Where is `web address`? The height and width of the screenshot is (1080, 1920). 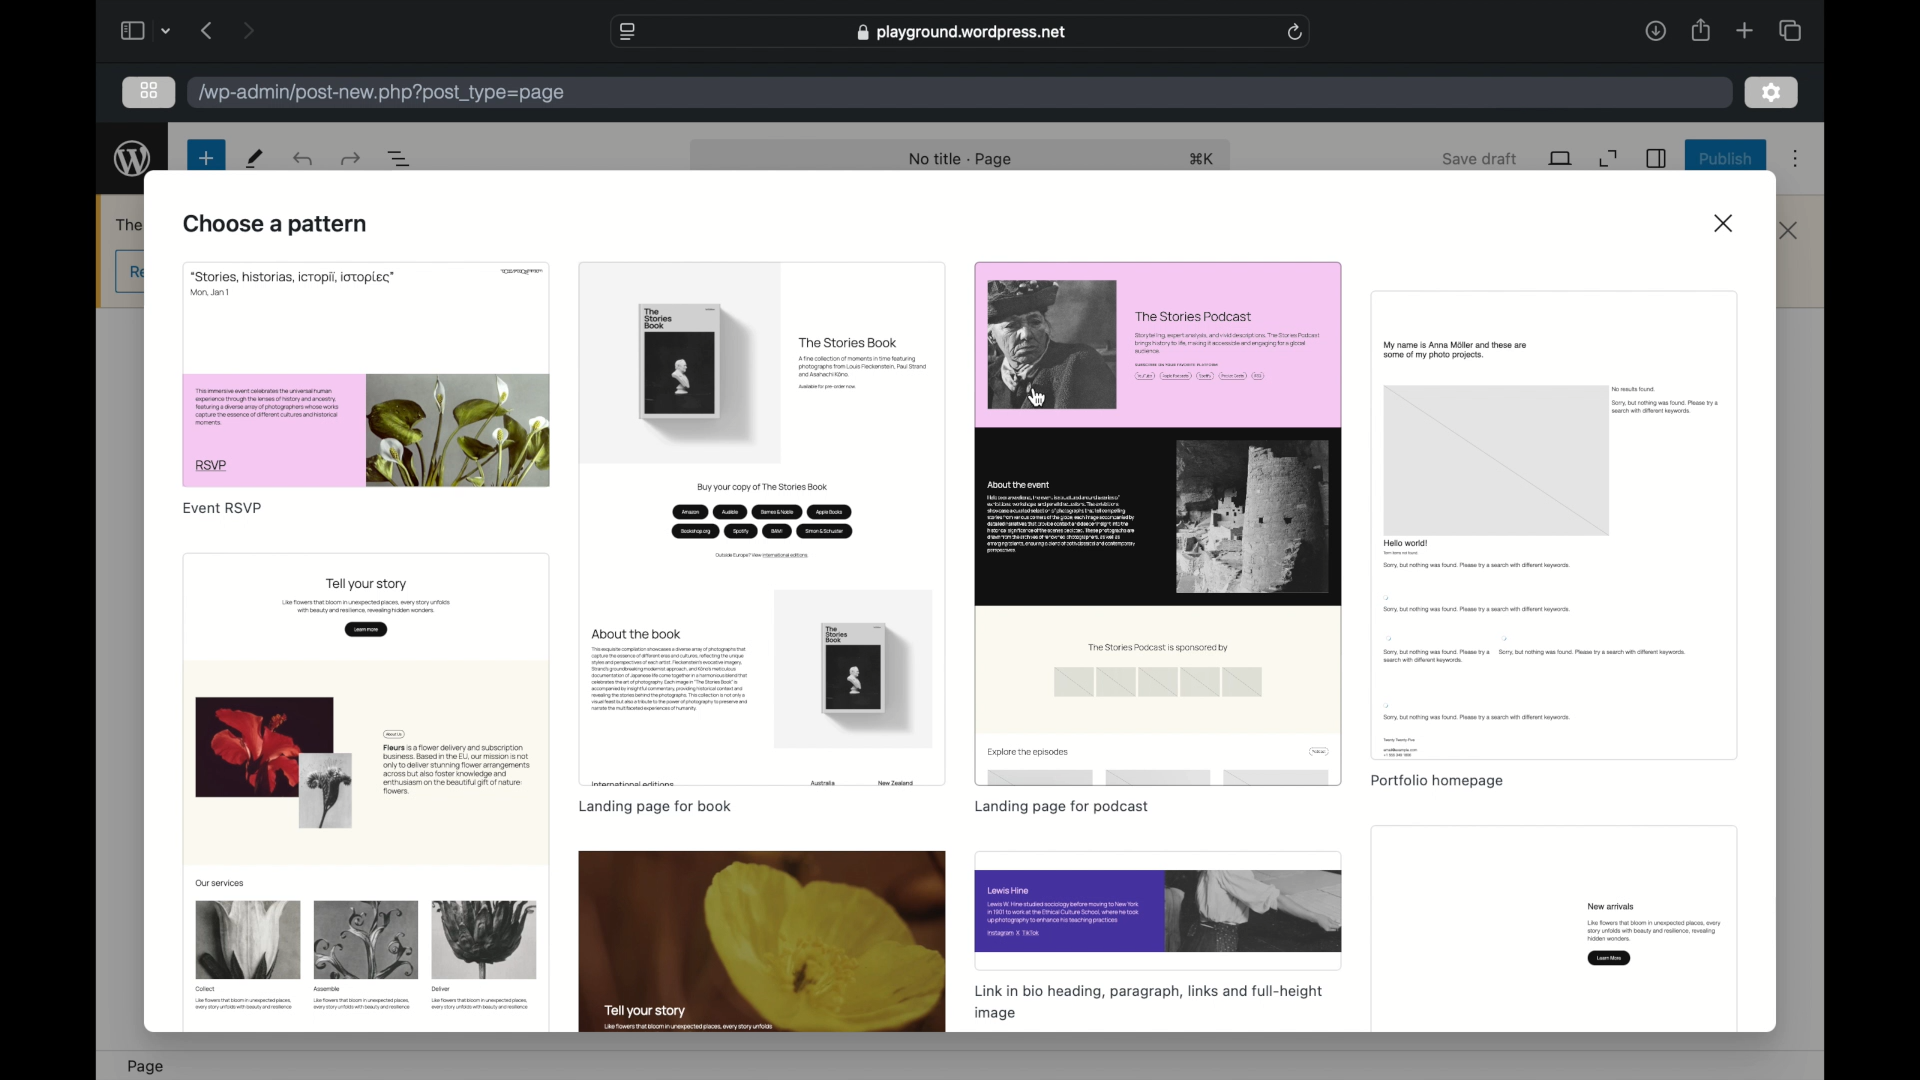
web address is located at coordinates (961, 32).